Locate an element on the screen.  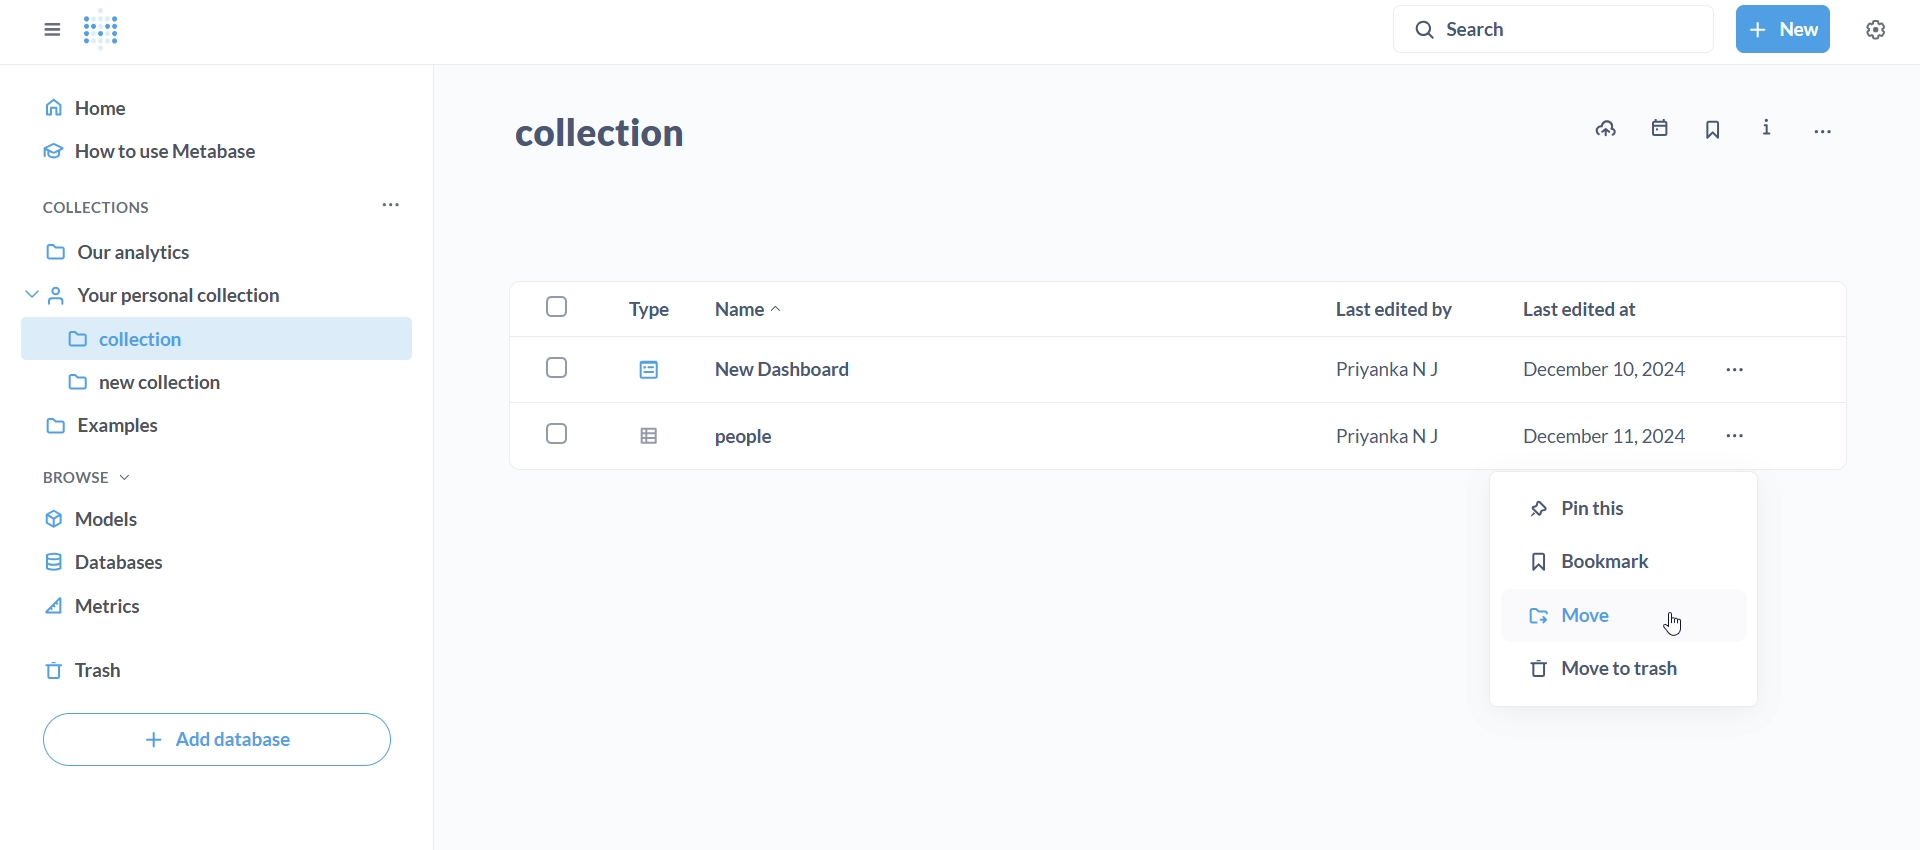
home is located at coordinates (224, 106).